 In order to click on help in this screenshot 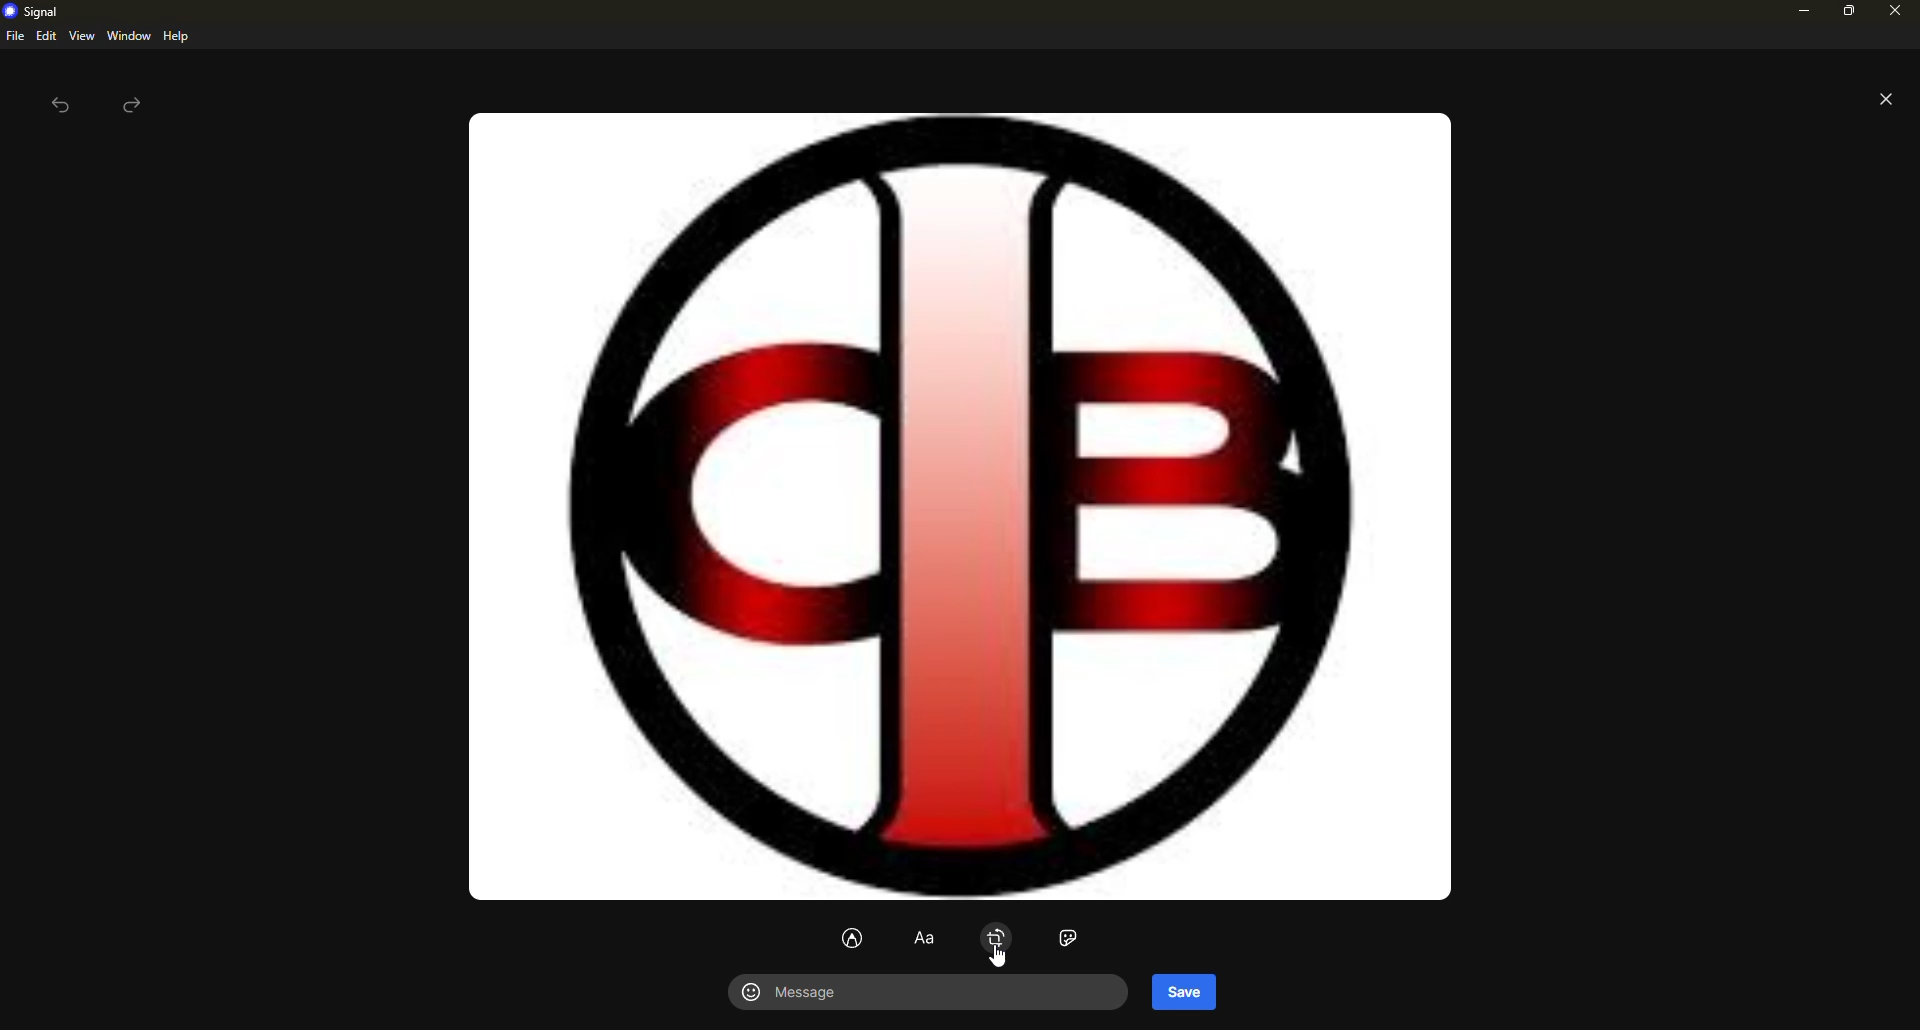, I will do `click(177, 36)`.